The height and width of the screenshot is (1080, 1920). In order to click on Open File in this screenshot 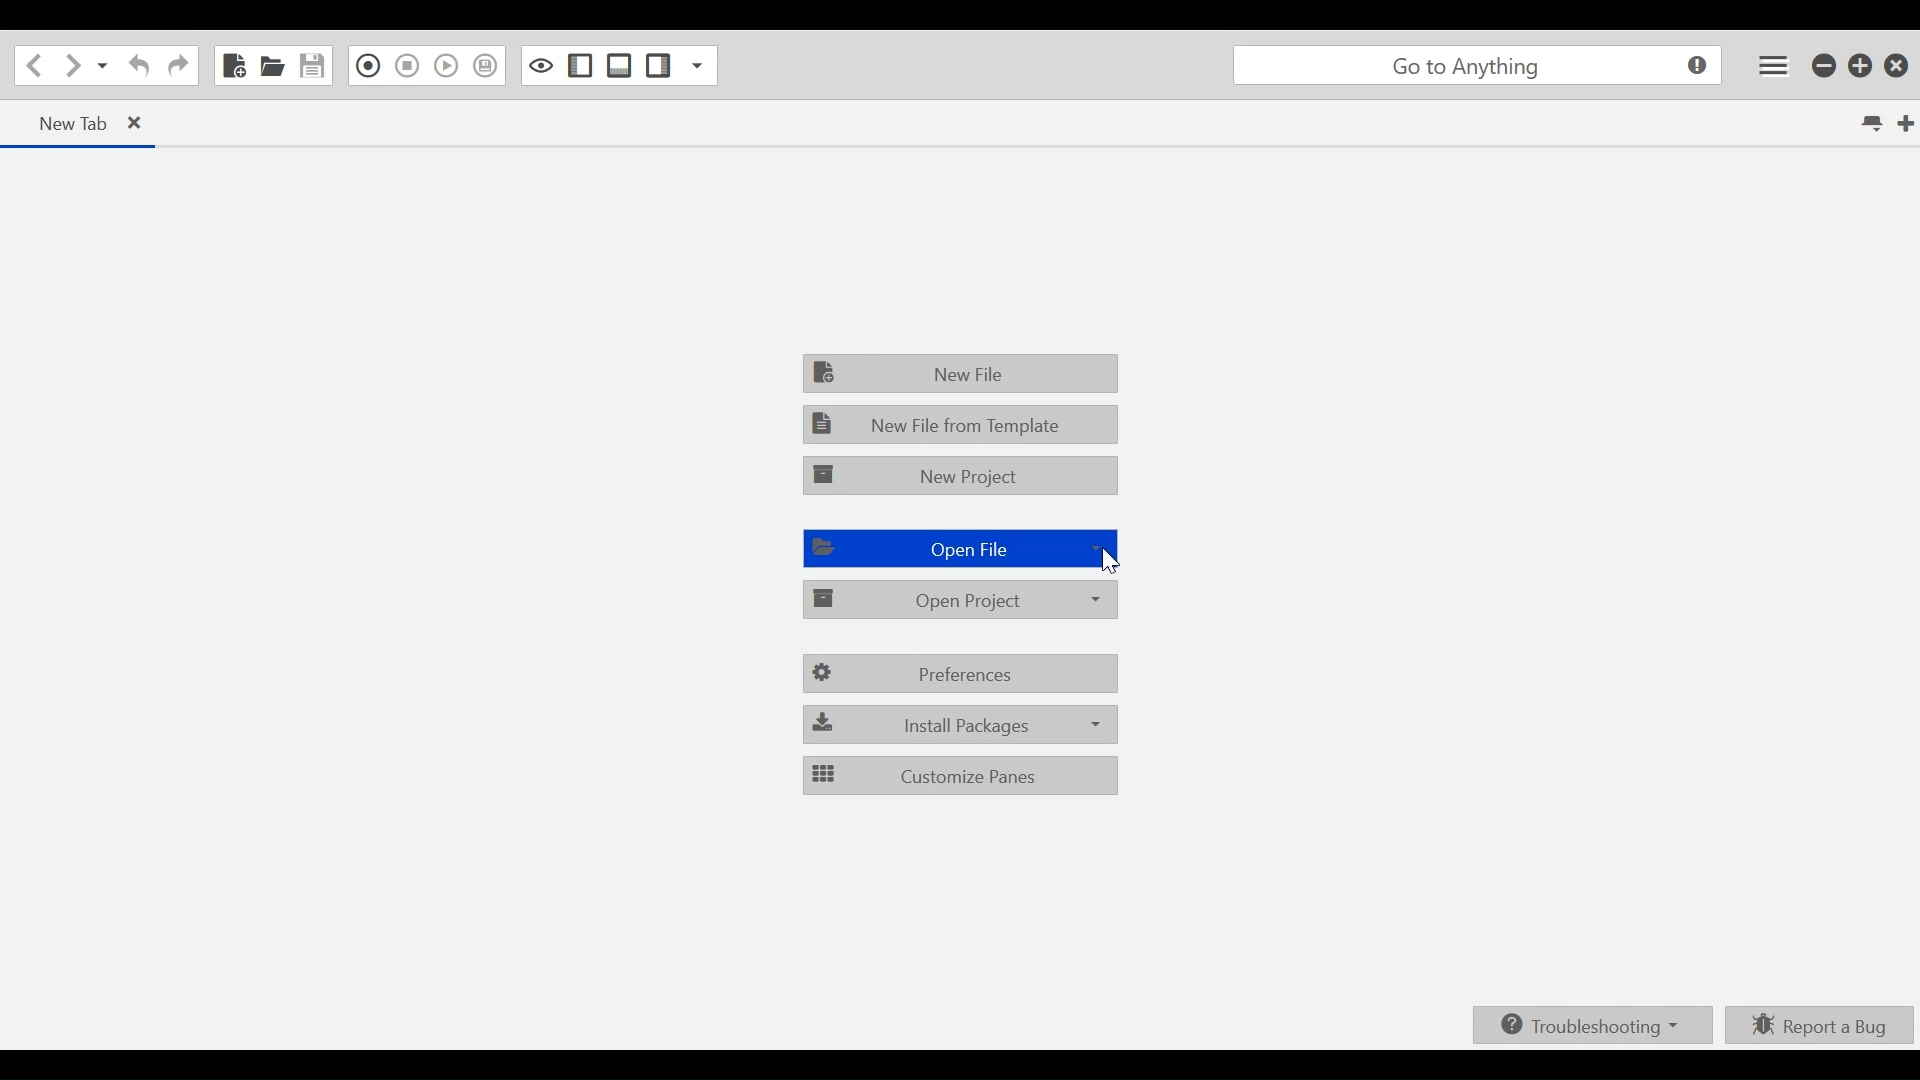, I will do `click(959, 548)`.